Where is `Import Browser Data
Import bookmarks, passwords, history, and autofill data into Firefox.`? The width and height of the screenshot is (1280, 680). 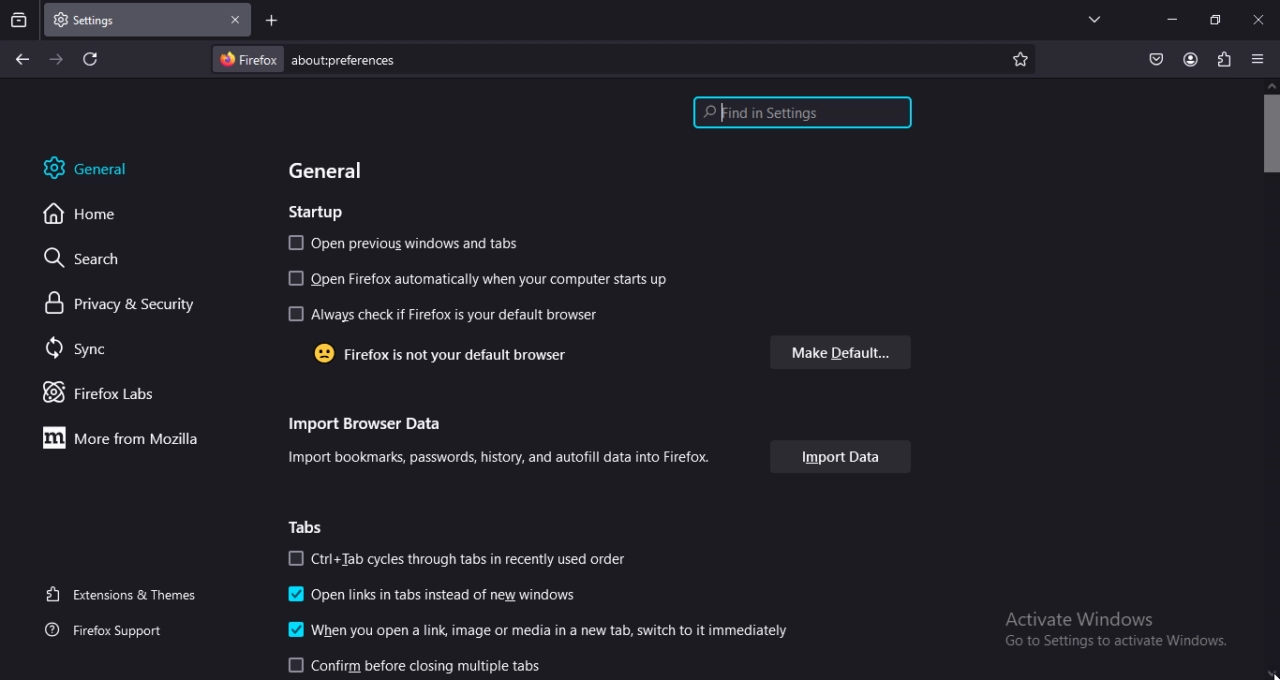
Import Browser Data
Import bookmarks, passwords, history, and autofill data into Firefox. is located at coordinates (498, 442).